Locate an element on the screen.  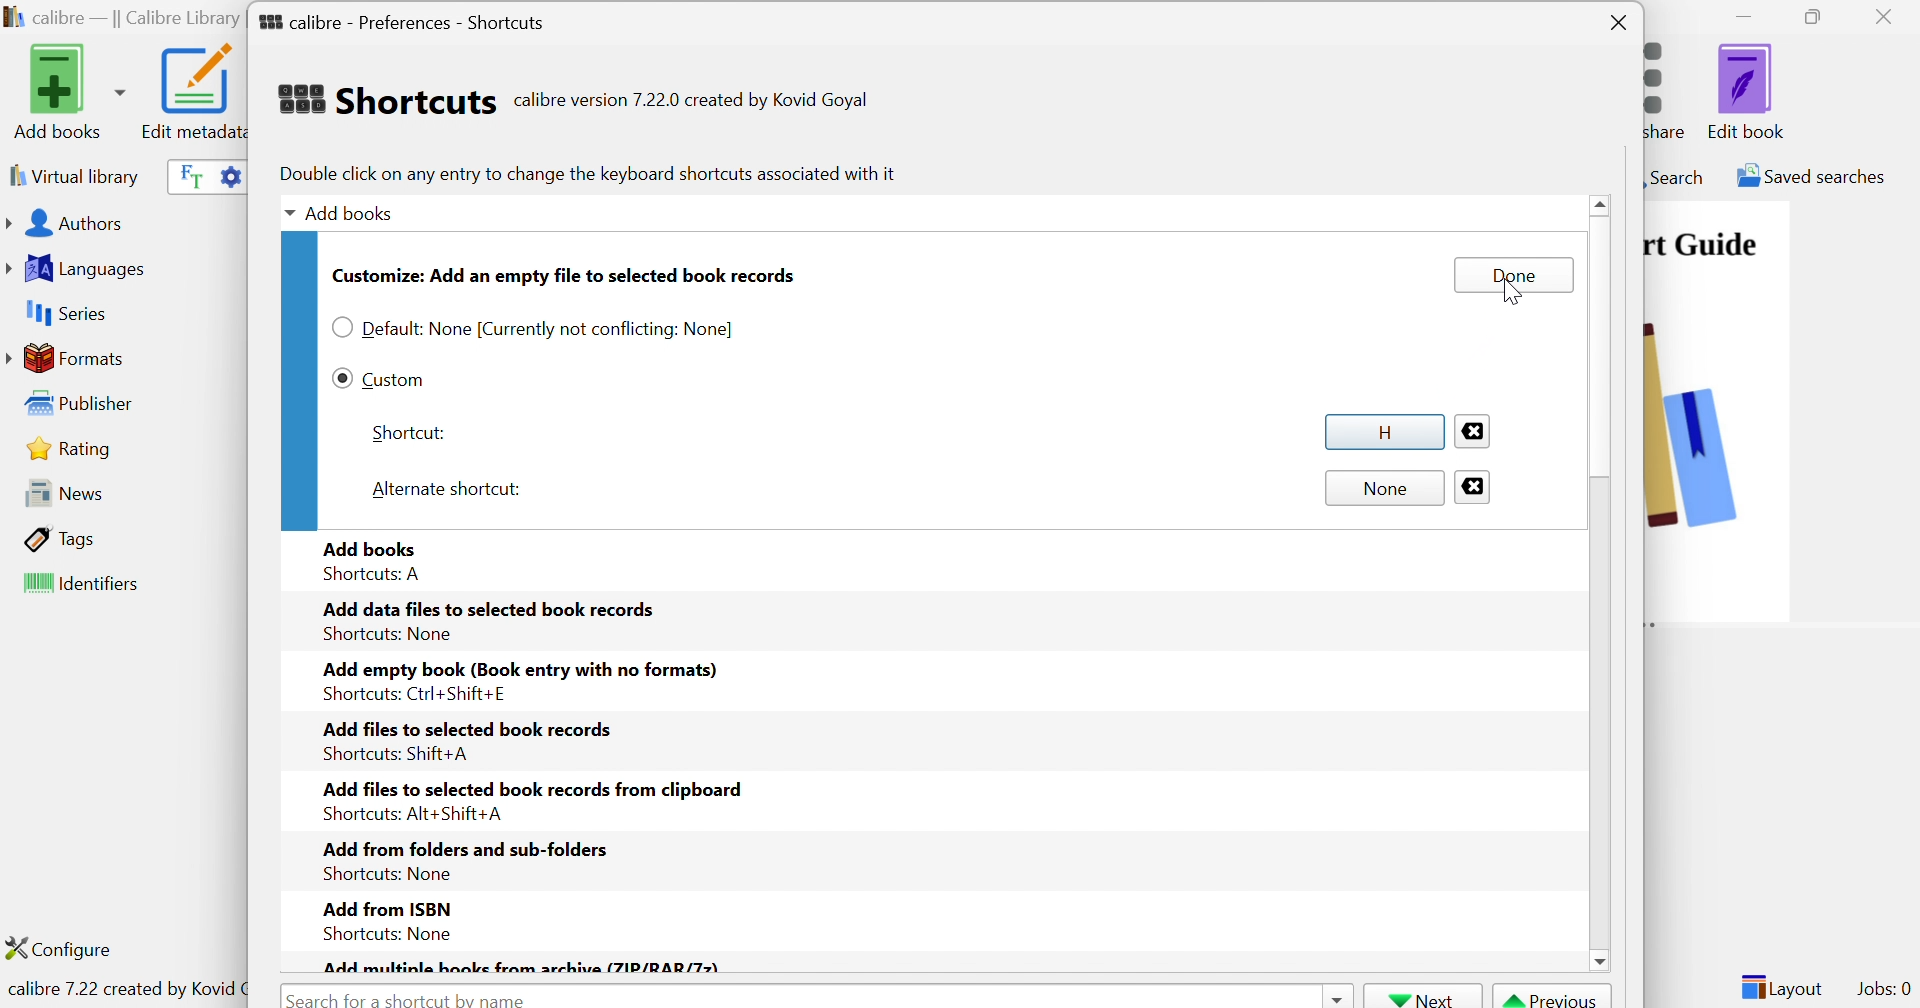
Double click on any entry to change the keyboard shortcuts associated with it is located at coordinates (586, 173).